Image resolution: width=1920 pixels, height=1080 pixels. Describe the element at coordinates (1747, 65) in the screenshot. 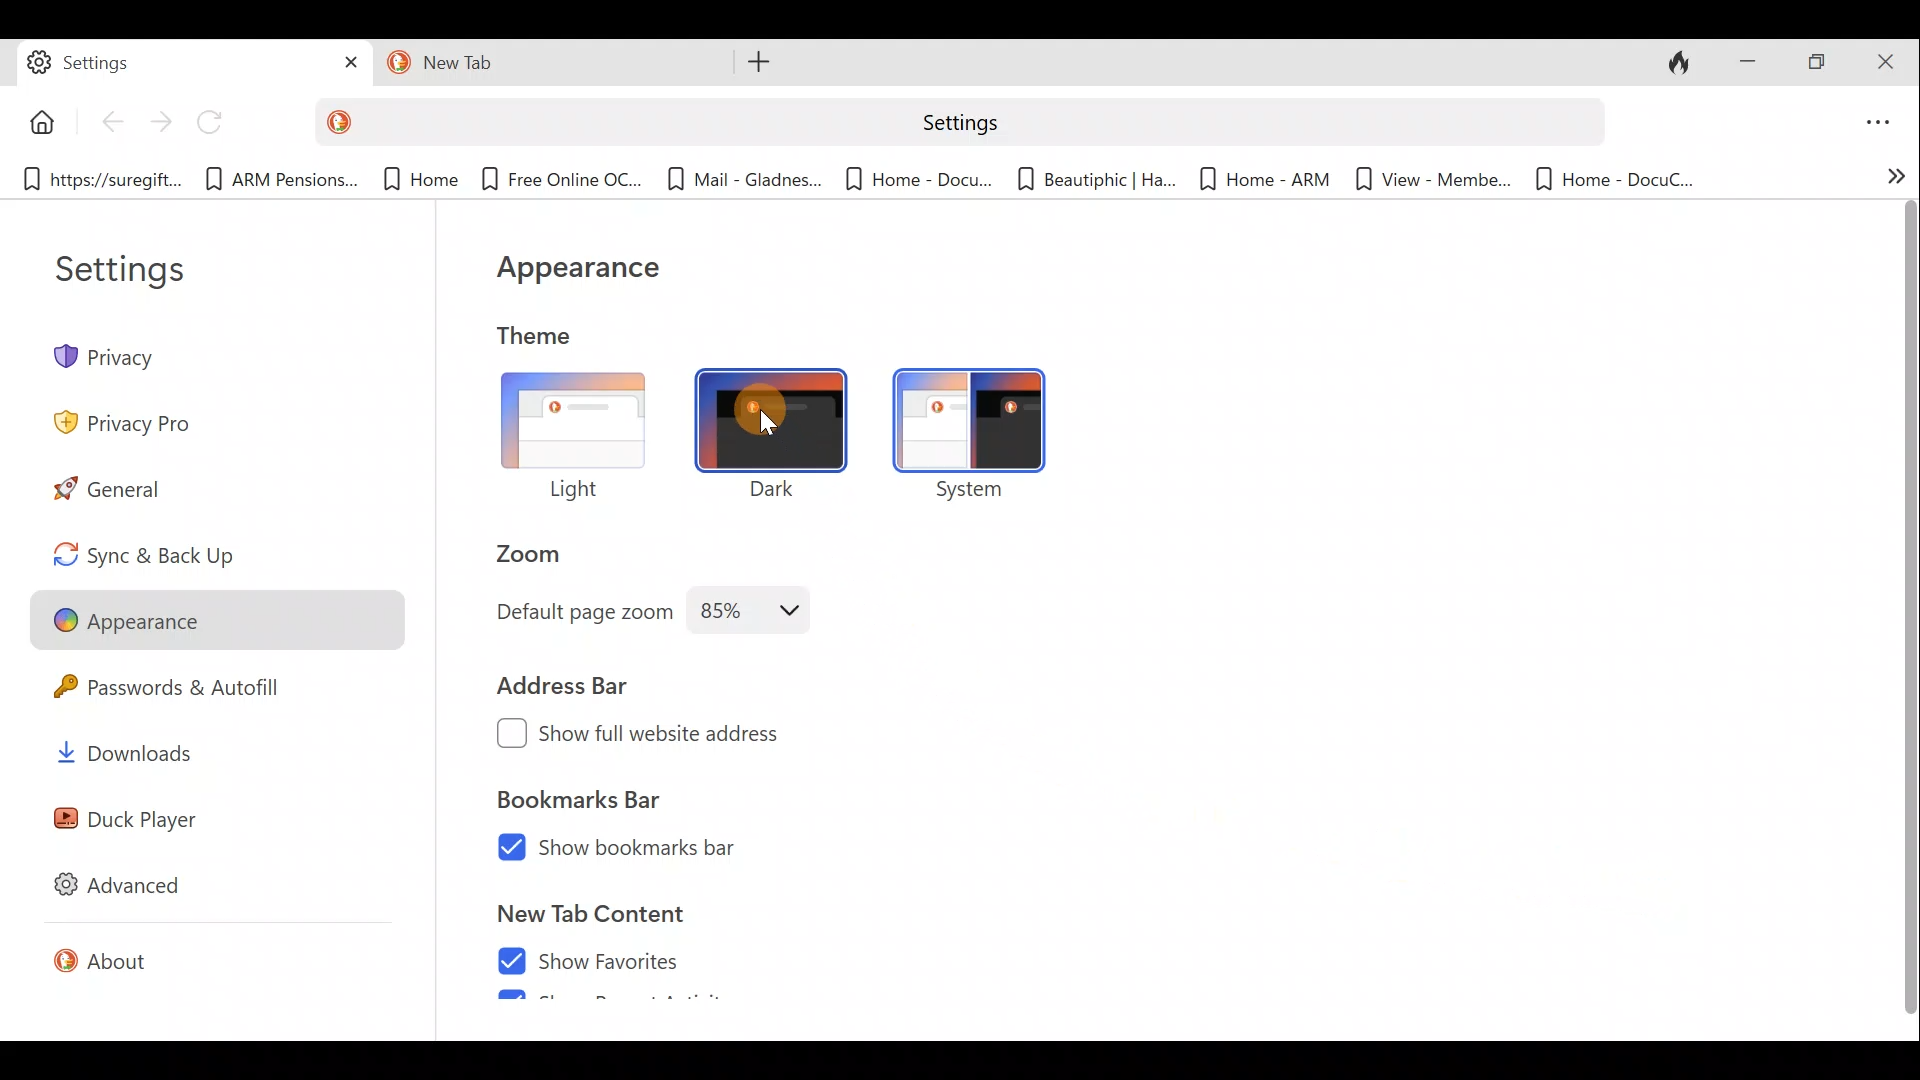

I see `Minimise` at that location.